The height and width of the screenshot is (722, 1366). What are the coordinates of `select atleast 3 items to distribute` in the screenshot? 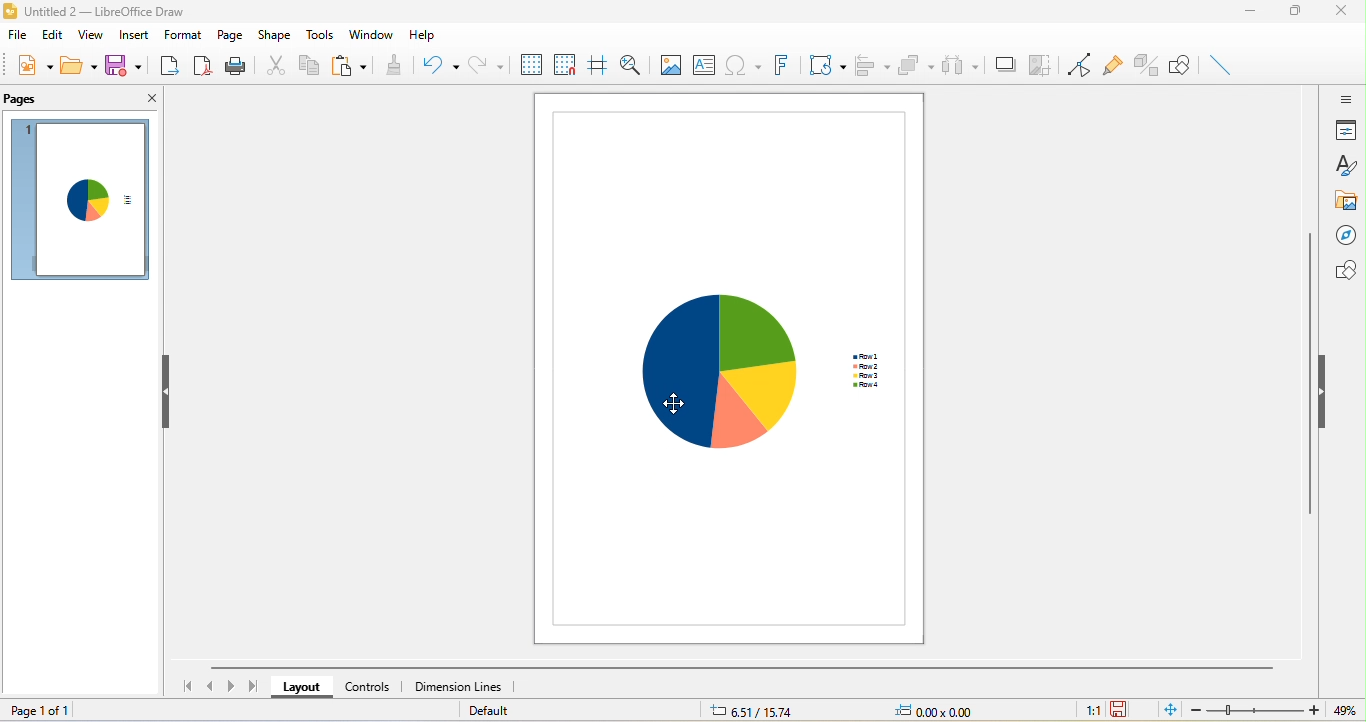 It's located at (959, 64).